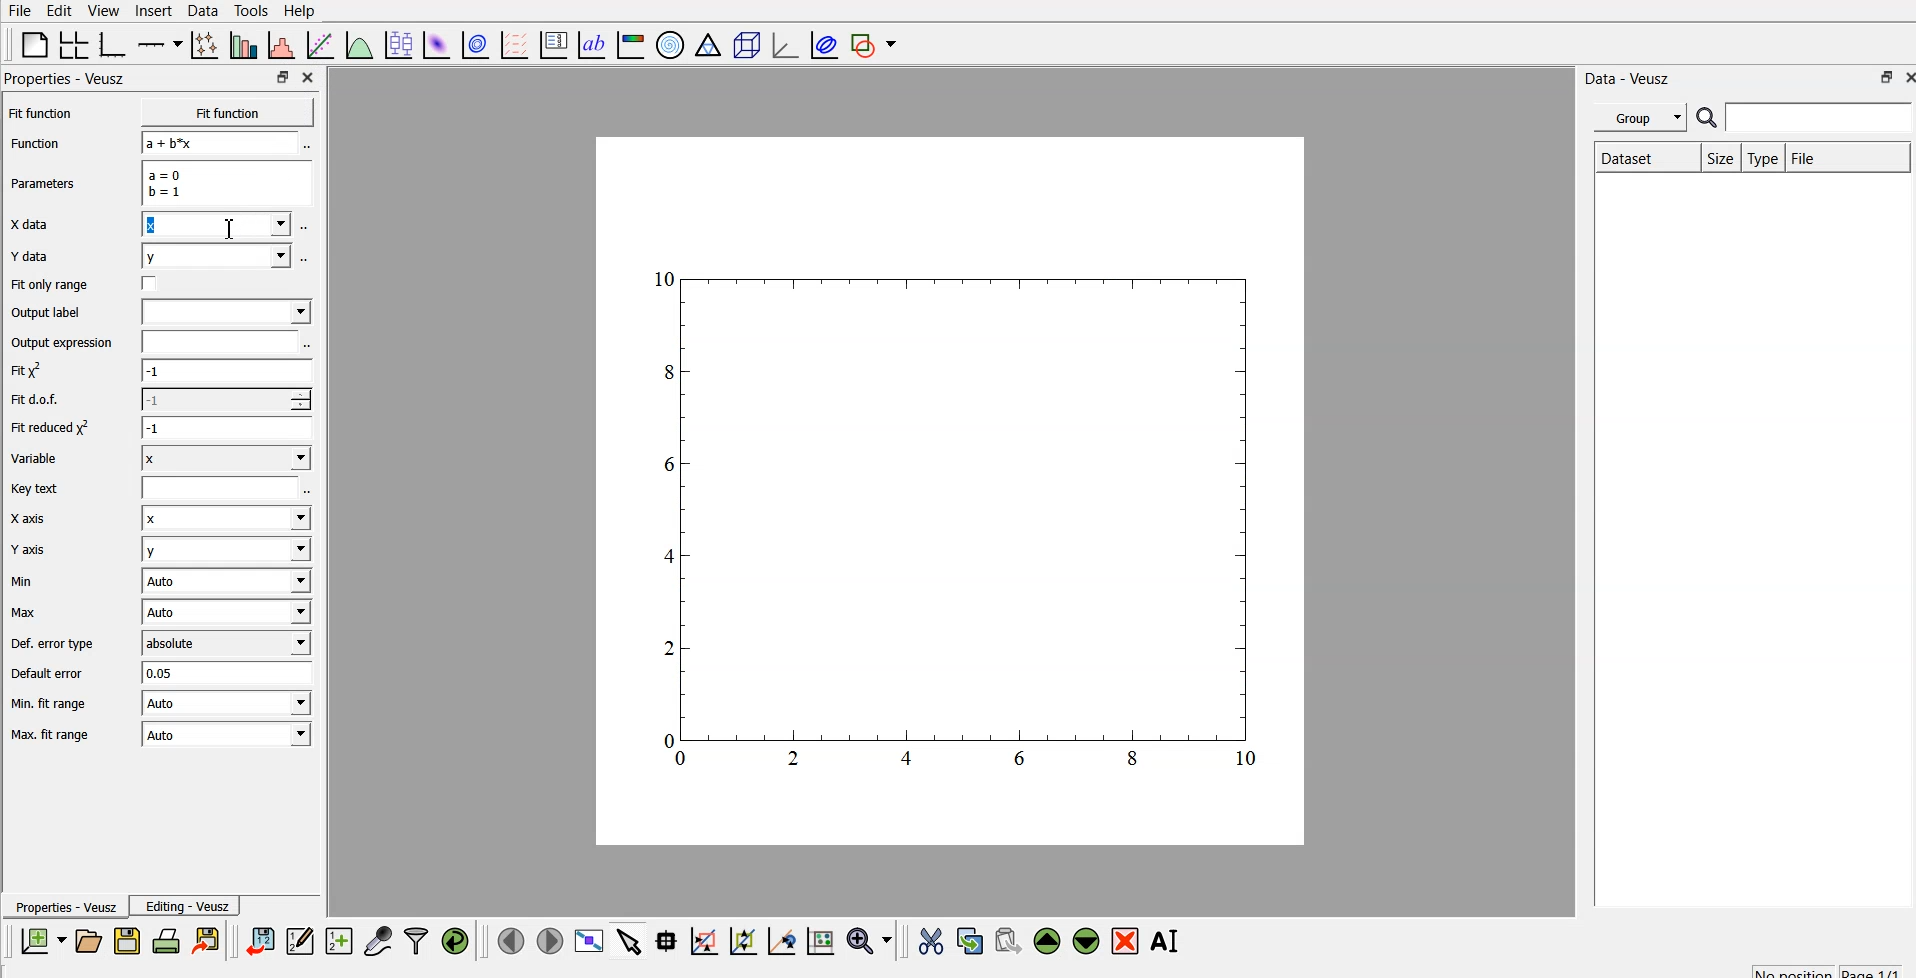 The width and height of the screenshot is (1916, 978). Describe the element at coordinates (66, 906) in the screenshot. I see `Properties - Veusz` at that location.